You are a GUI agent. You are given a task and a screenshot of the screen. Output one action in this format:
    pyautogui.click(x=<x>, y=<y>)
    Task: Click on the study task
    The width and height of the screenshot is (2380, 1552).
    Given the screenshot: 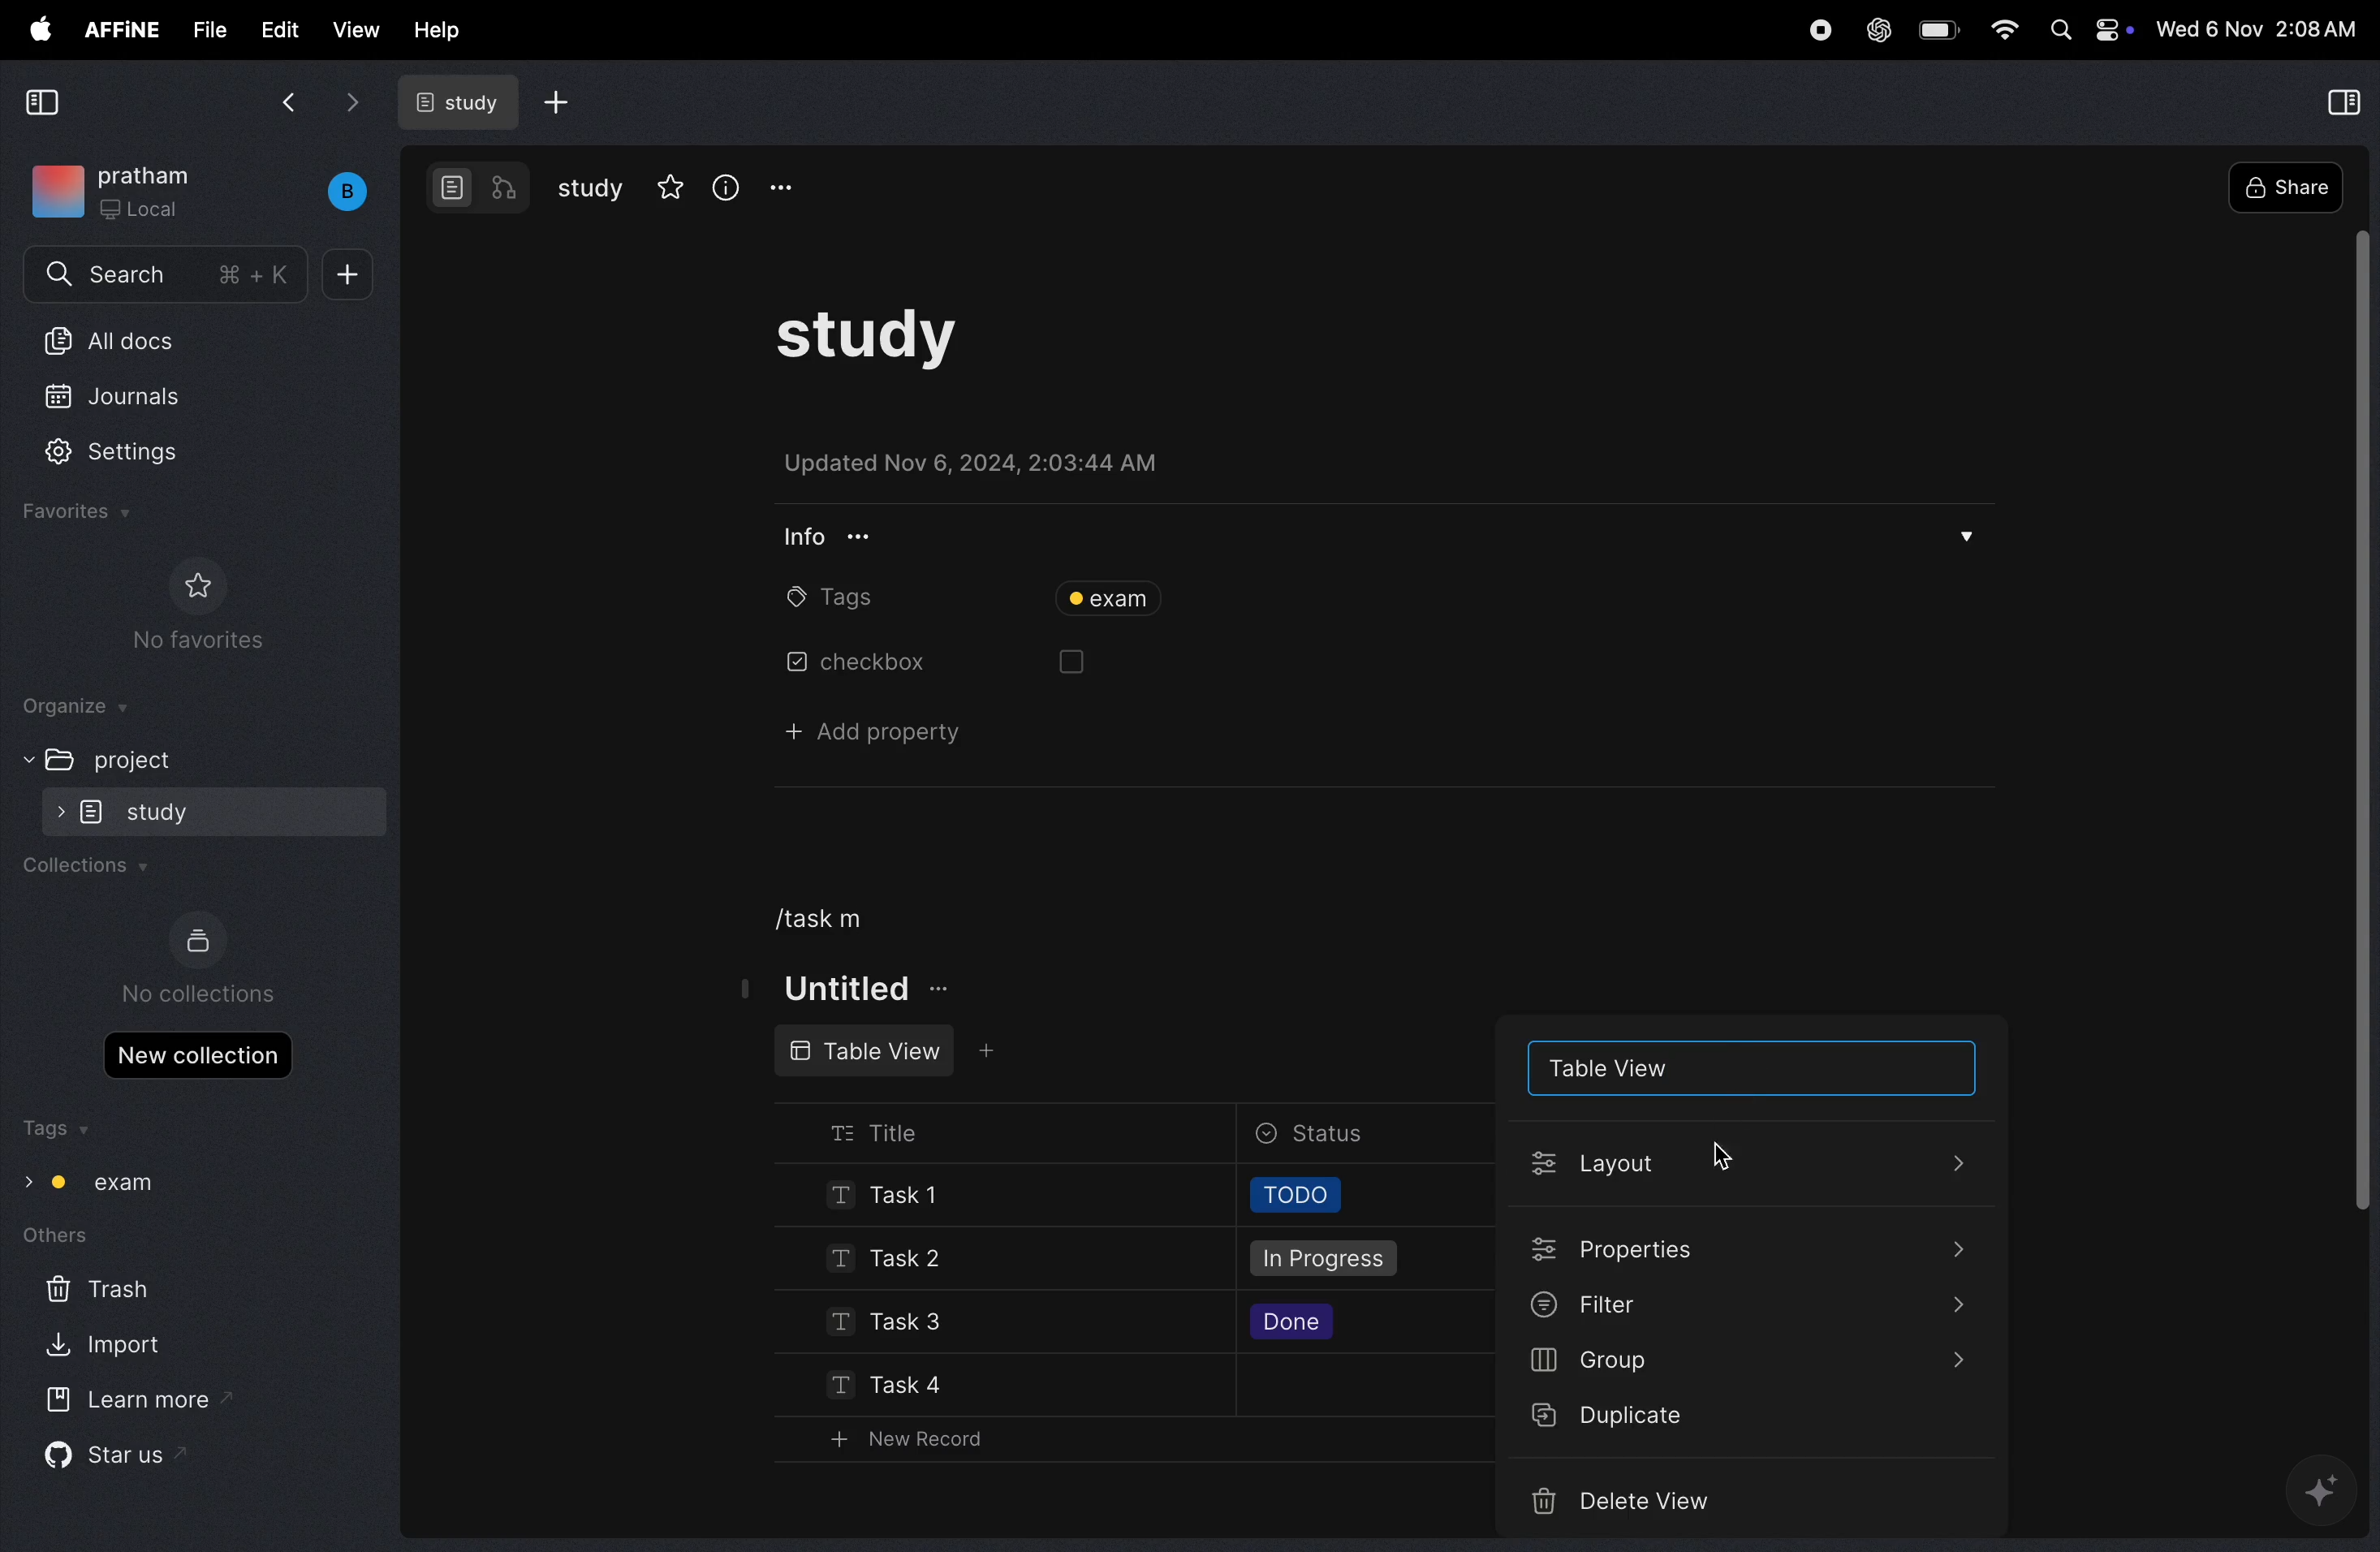 What is the action you would take?
    pyautogui.click(x=899, y=337)
    